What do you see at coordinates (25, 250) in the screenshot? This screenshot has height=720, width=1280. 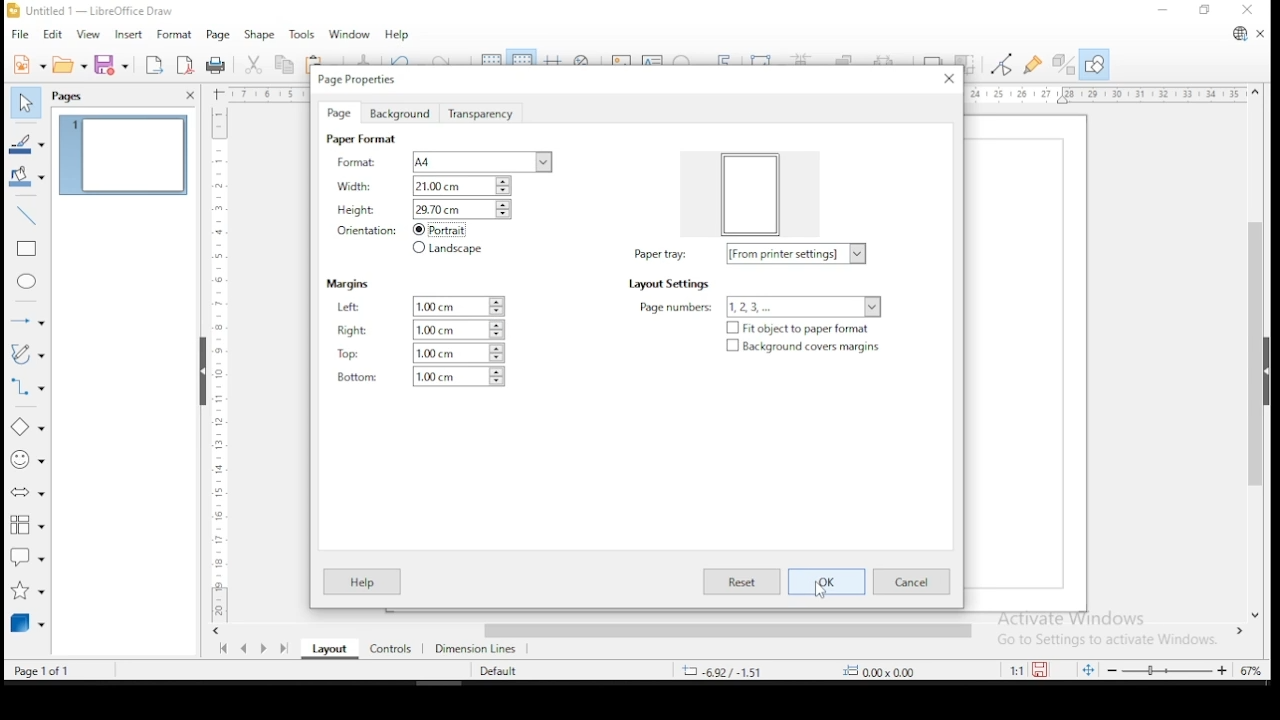 I see `rectangle` at bounding box center [25, 250].